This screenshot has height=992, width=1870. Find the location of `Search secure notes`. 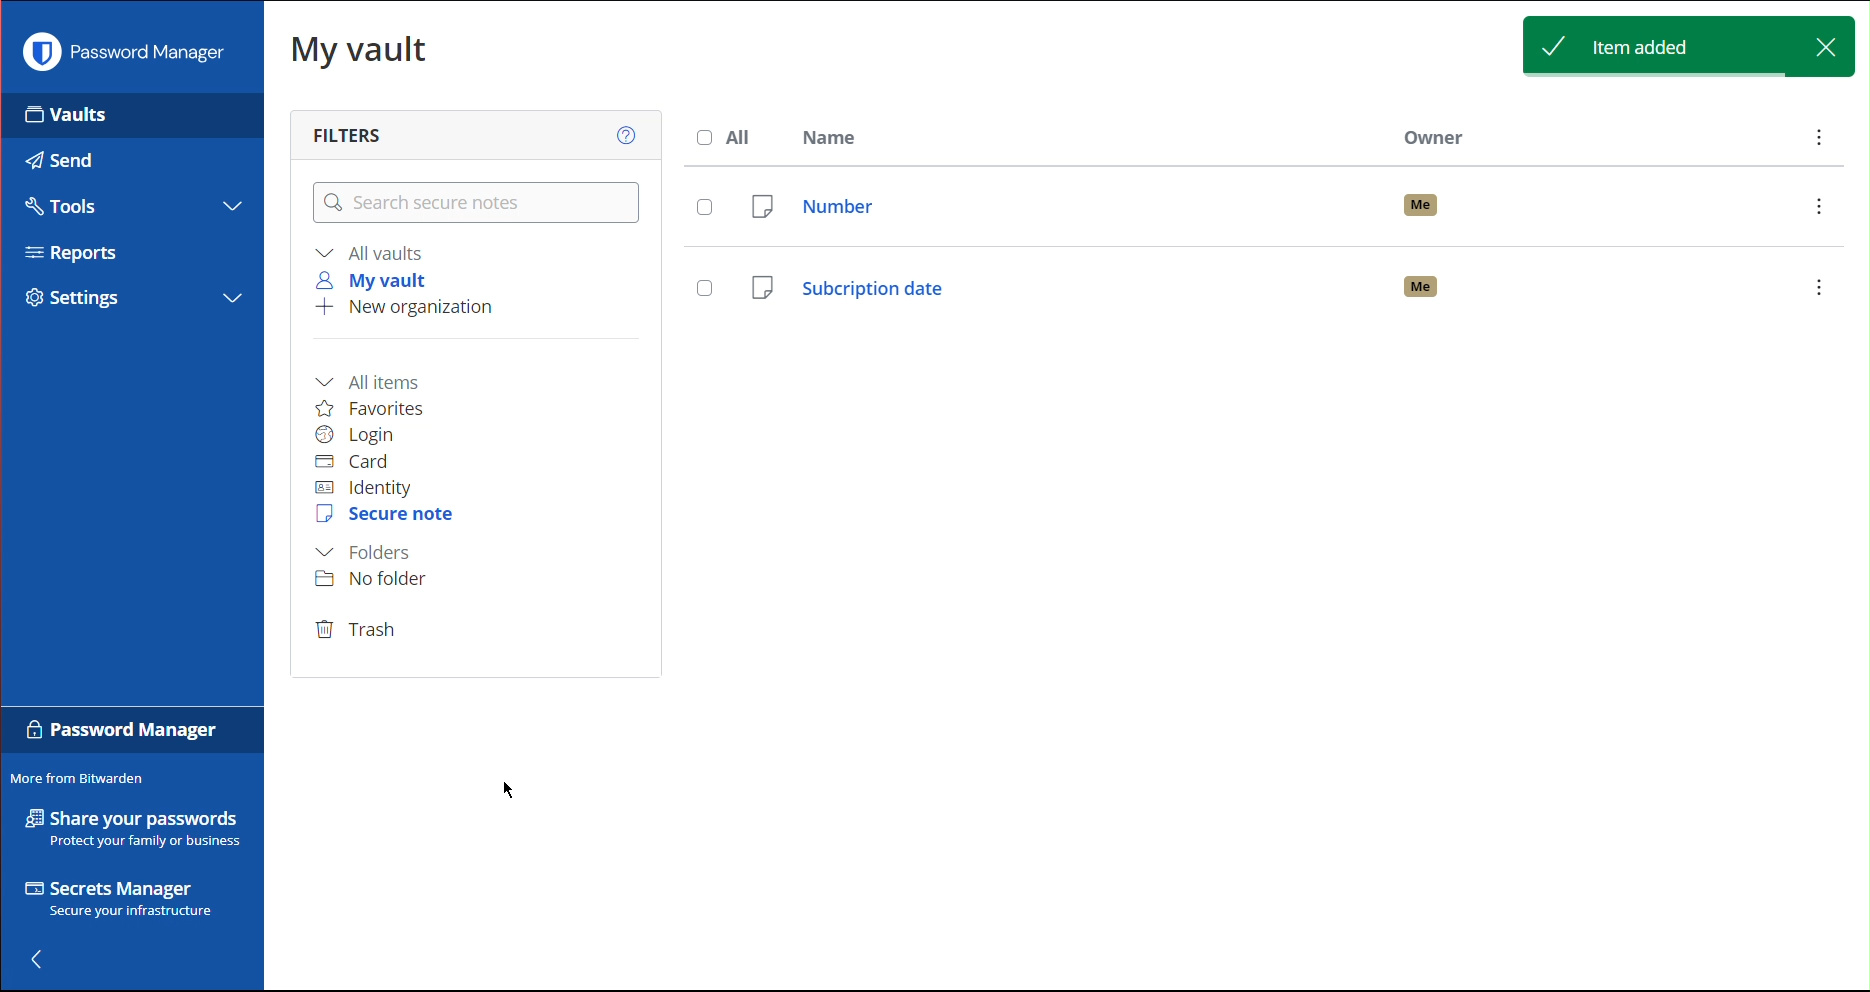

Search secure notes is located at coordinates (474, 203).